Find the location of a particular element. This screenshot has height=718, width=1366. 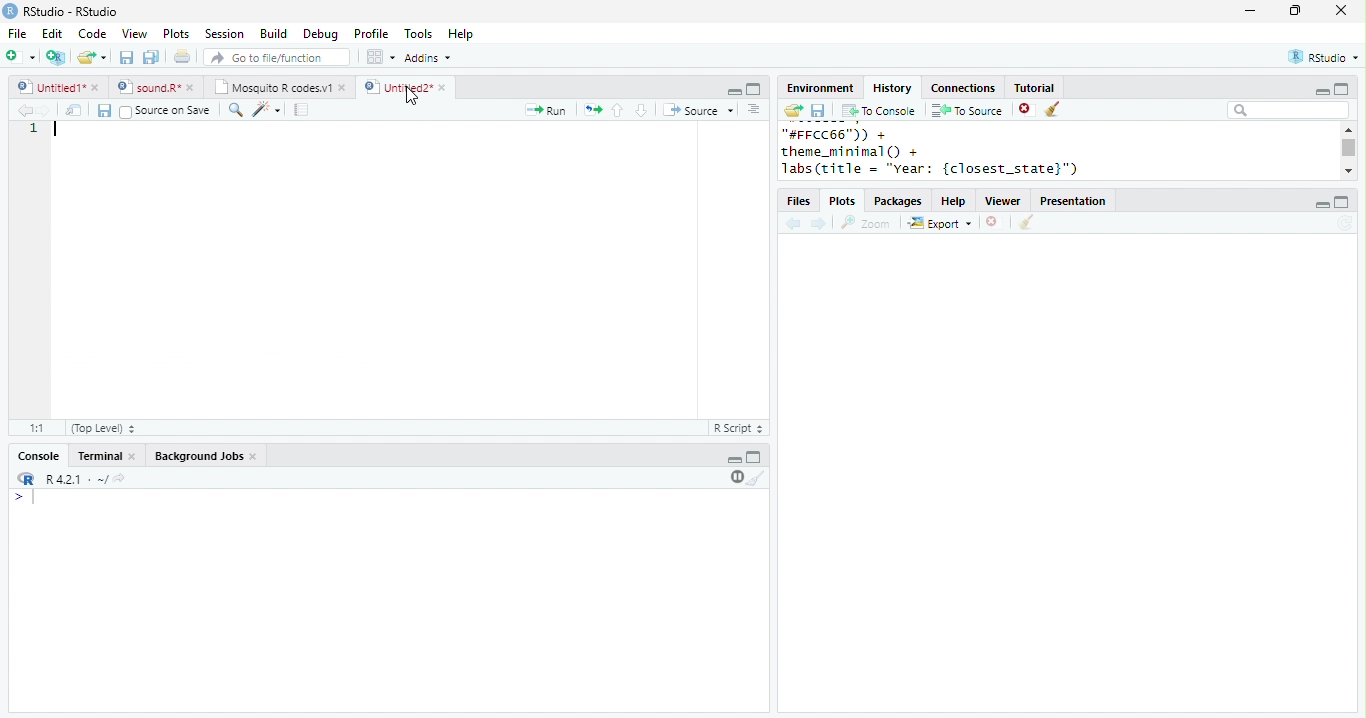

up is located at coordinates (616, 110).